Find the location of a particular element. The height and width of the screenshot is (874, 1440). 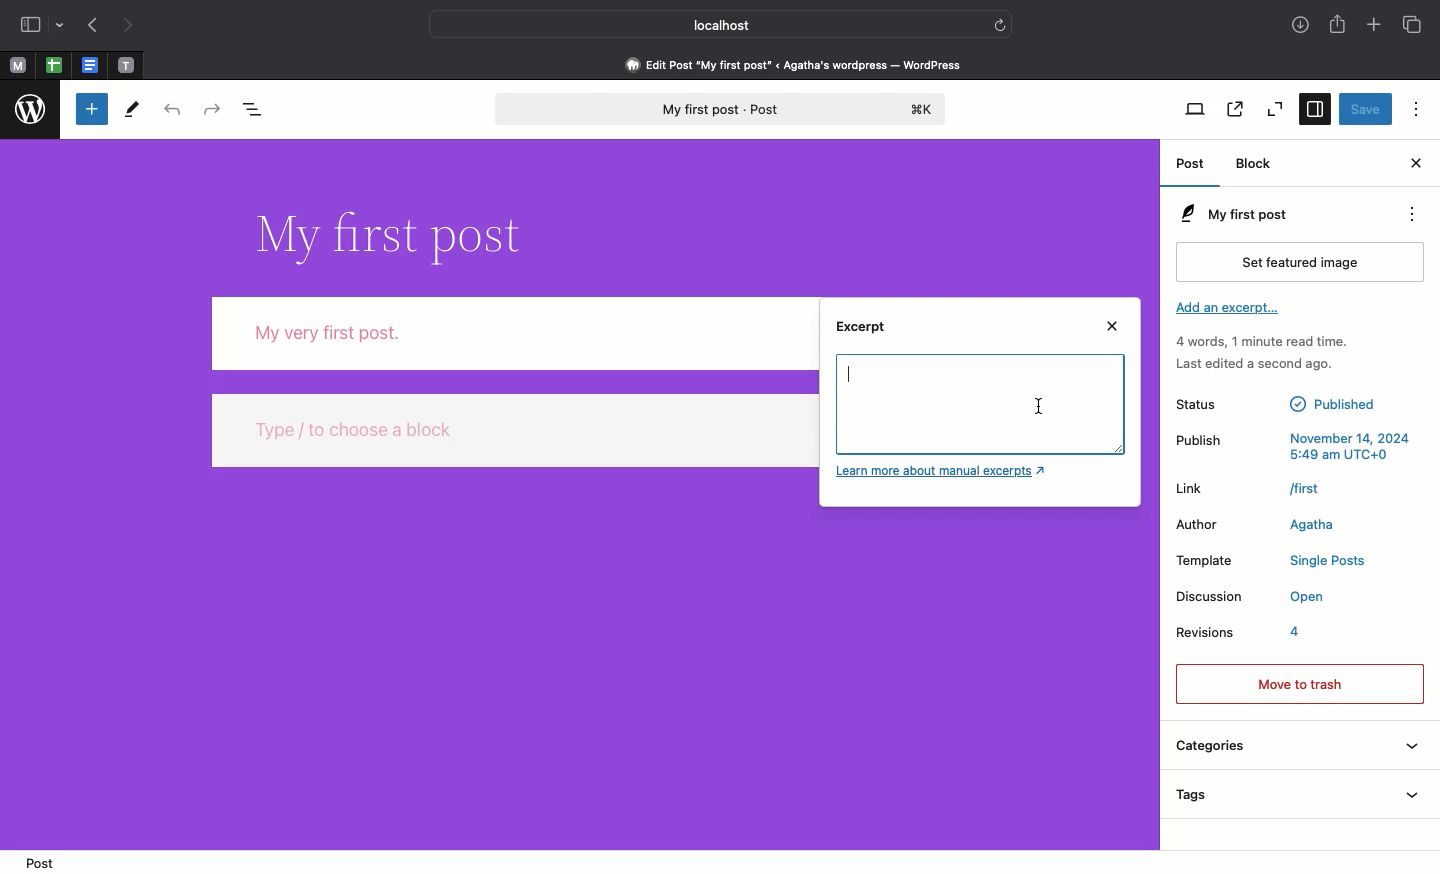

Next page is located at coordinates (133, 24).